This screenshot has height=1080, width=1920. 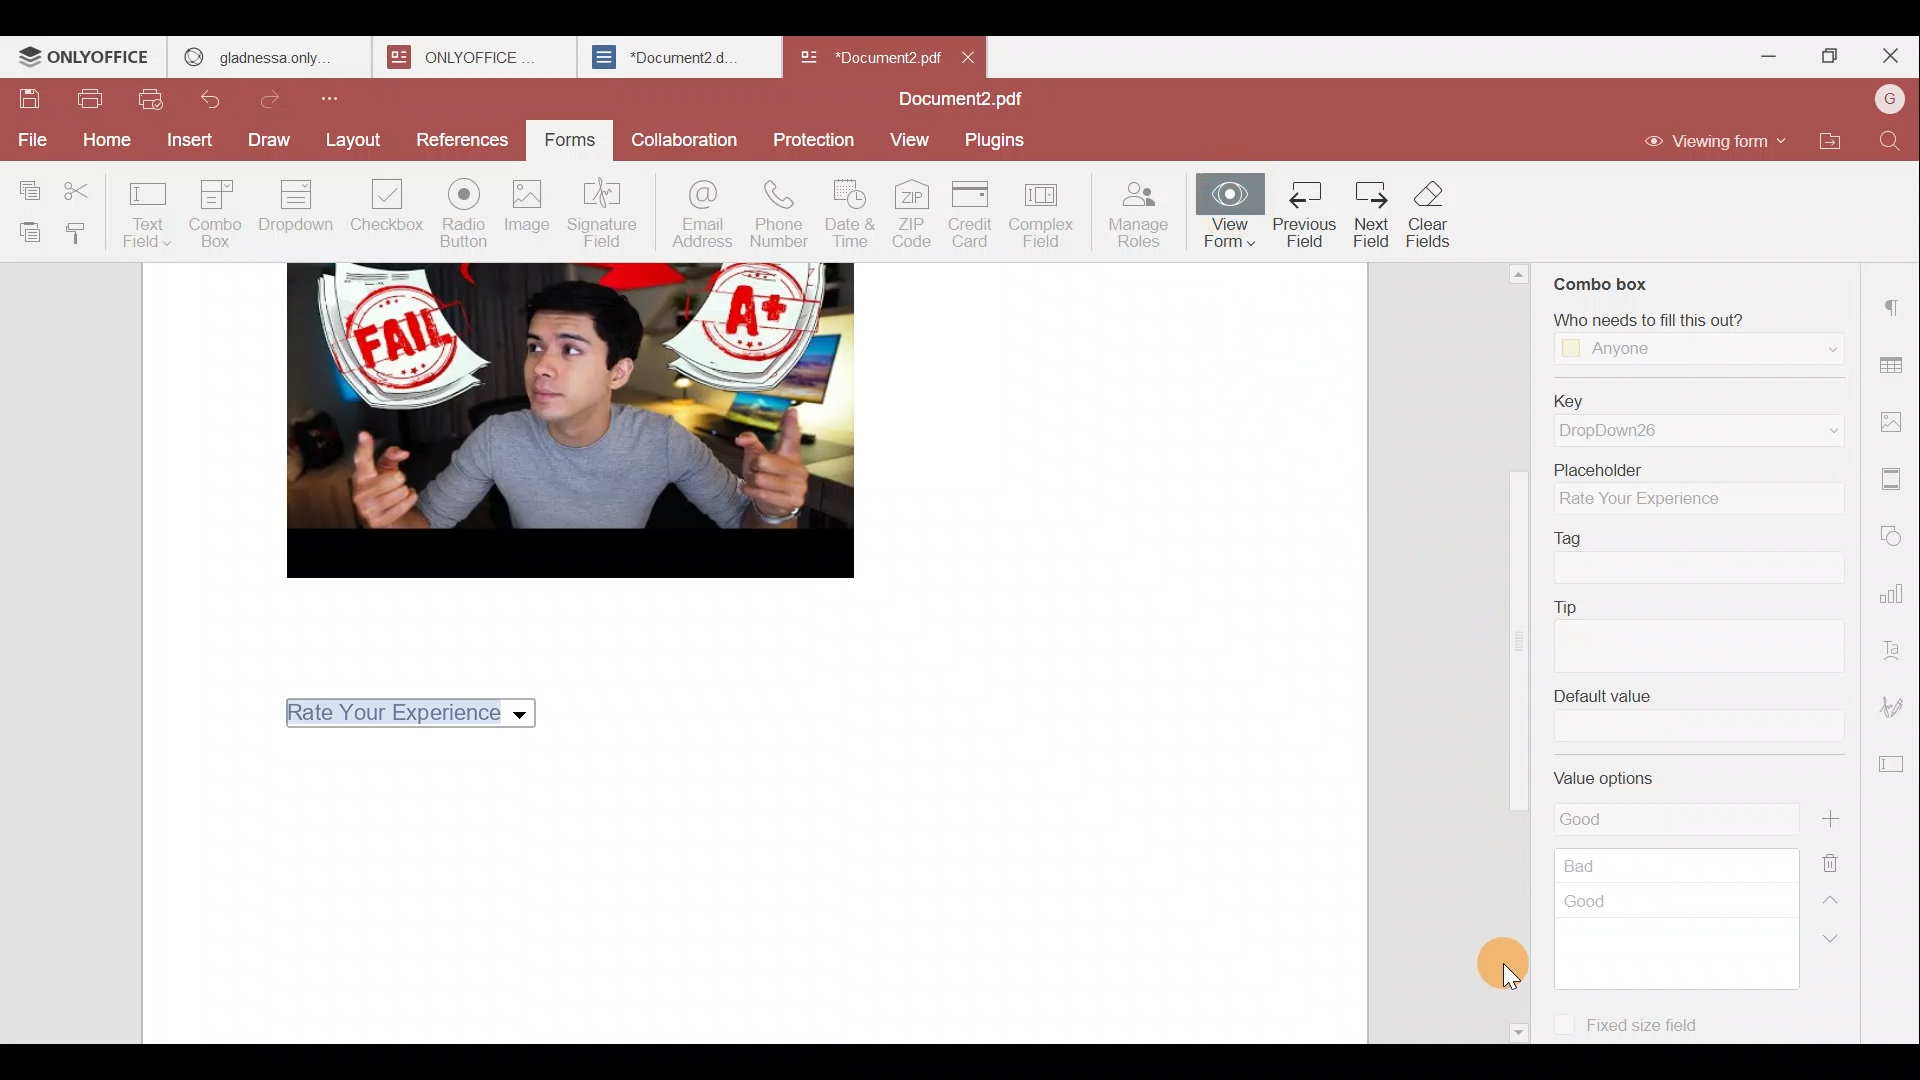 What do you see at coordinates (700, 213) in the screenshot?
I see `Email address` at bounding box center [700, 213].